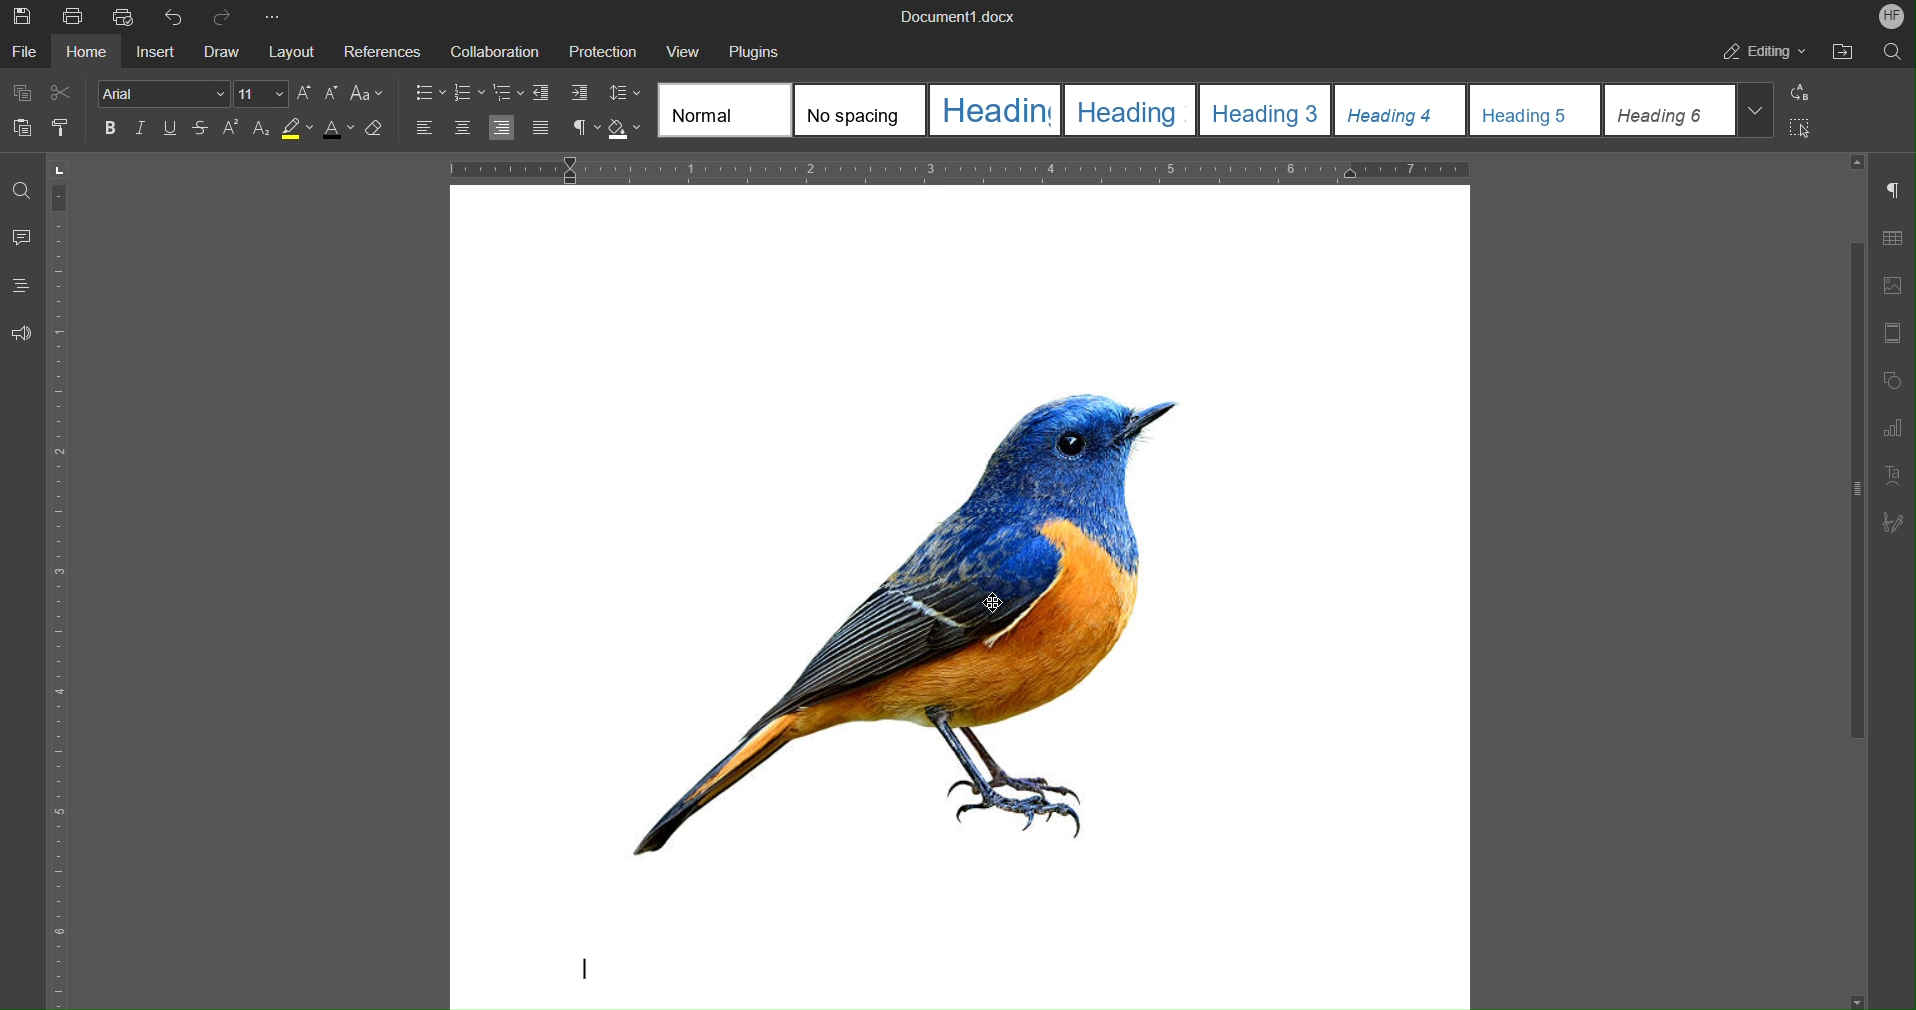  Describe the element at coordinates (1267, 109) in the screenshot. I see `Heading 3` at that location.